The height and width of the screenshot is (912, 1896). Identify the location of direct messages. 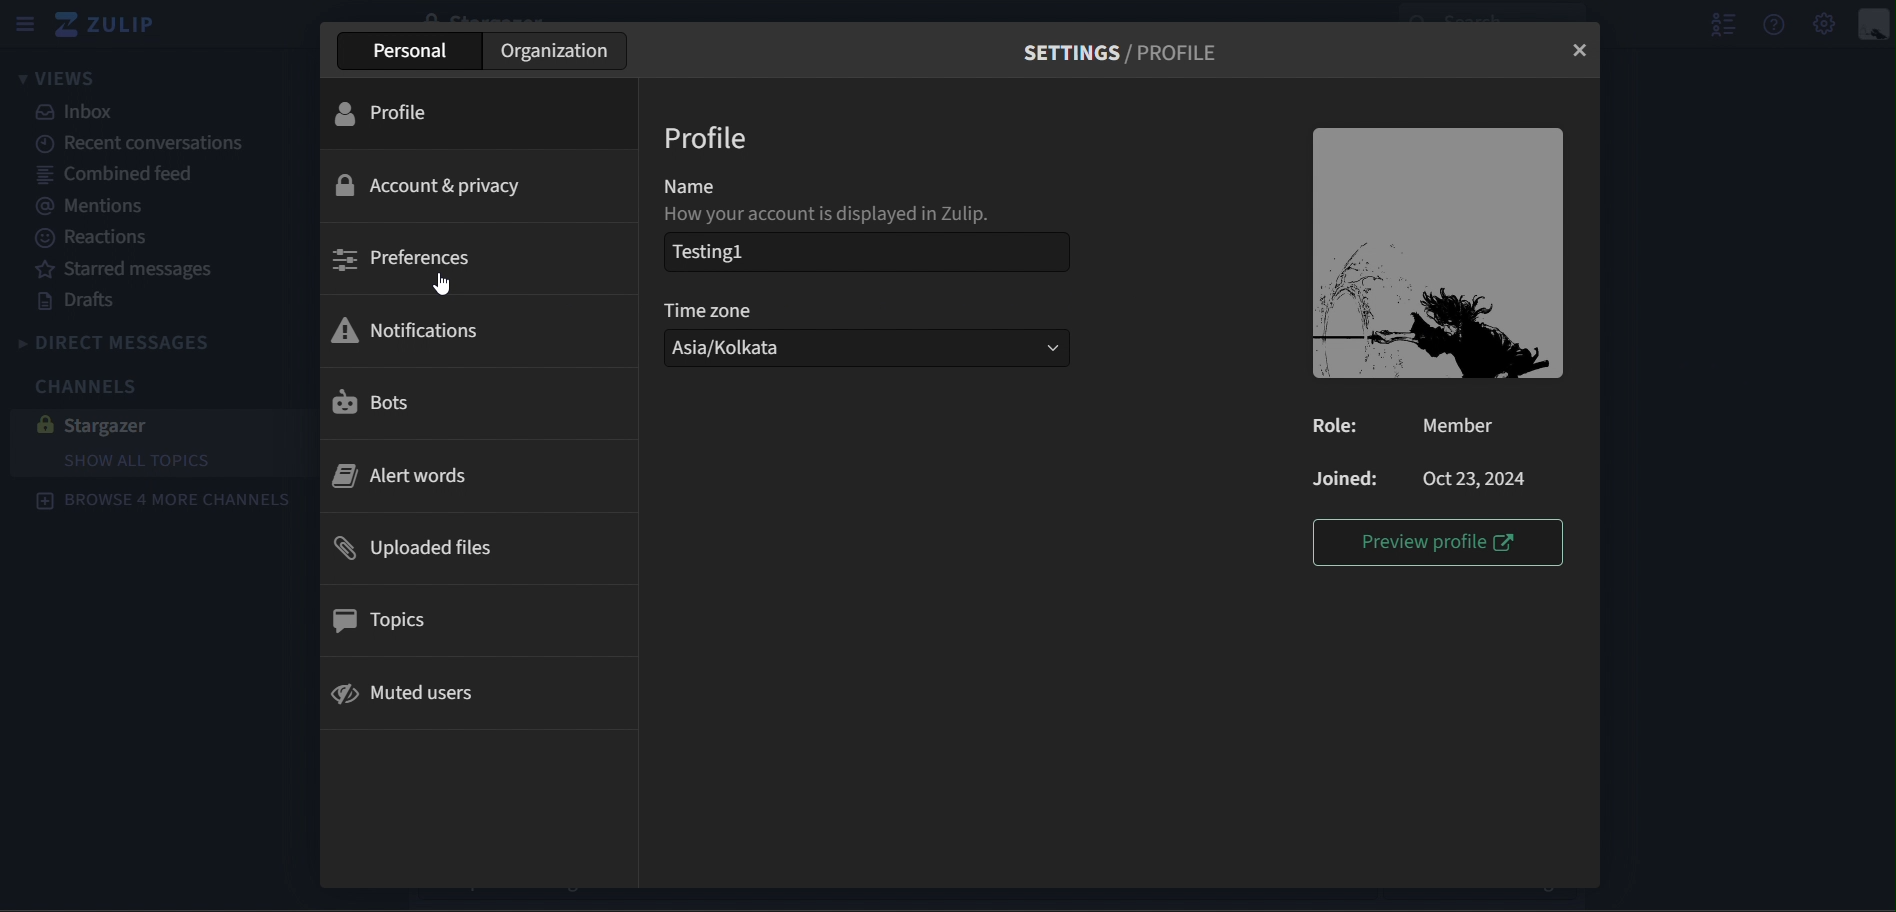
(133, 341).